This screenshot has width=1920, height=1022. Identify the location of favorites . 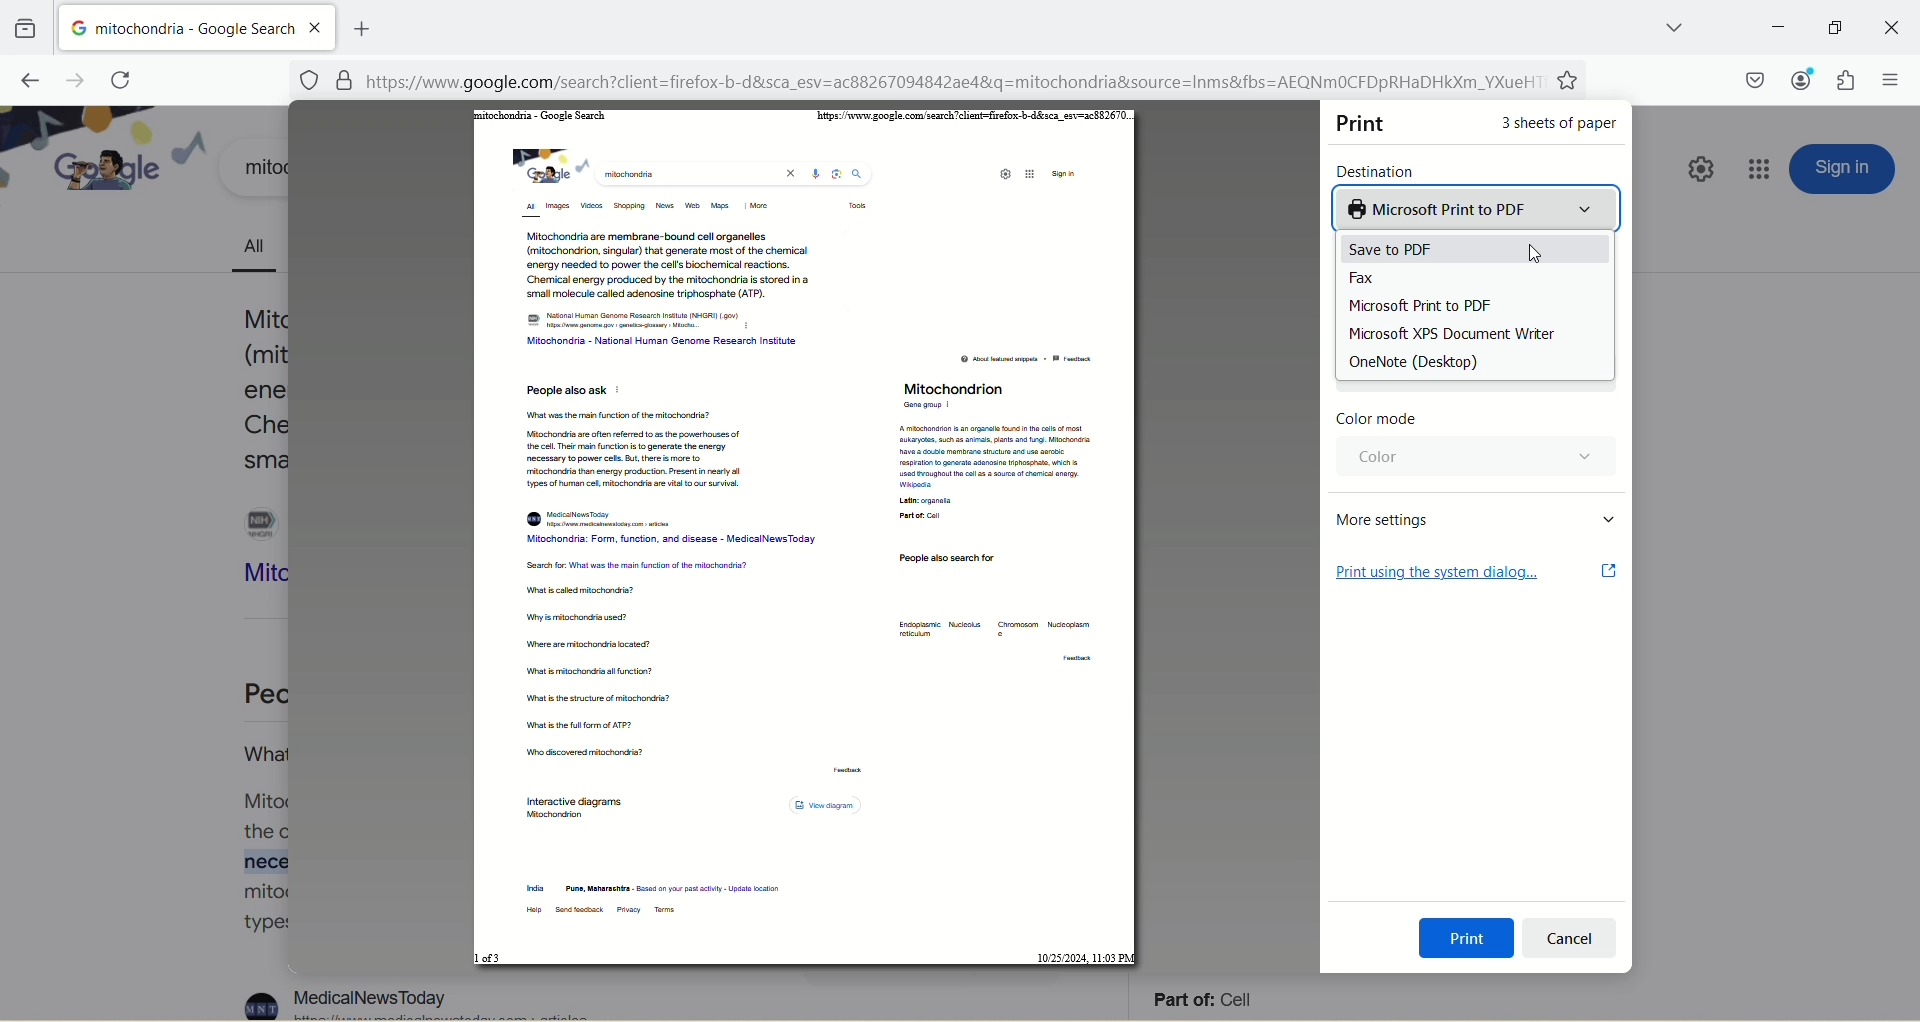
(1571, 82).